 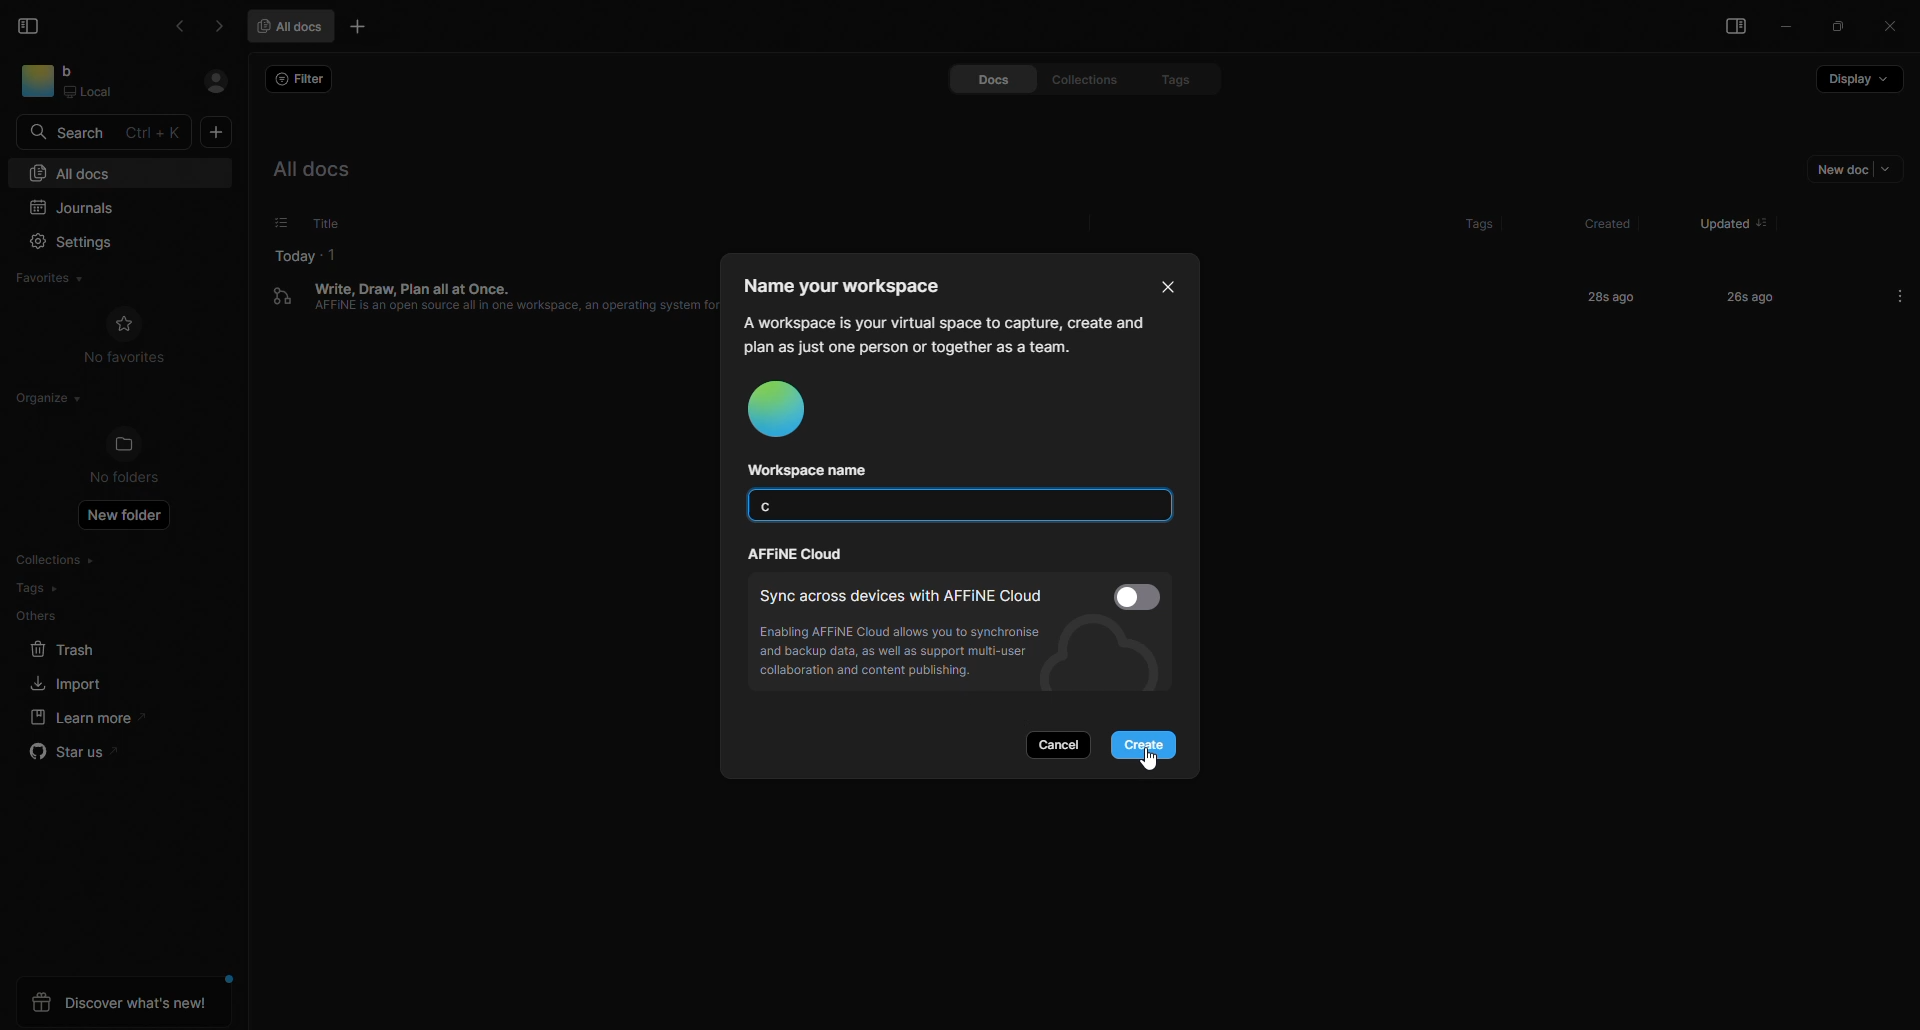 I want to click on tags, so click(x=1459, y=218).